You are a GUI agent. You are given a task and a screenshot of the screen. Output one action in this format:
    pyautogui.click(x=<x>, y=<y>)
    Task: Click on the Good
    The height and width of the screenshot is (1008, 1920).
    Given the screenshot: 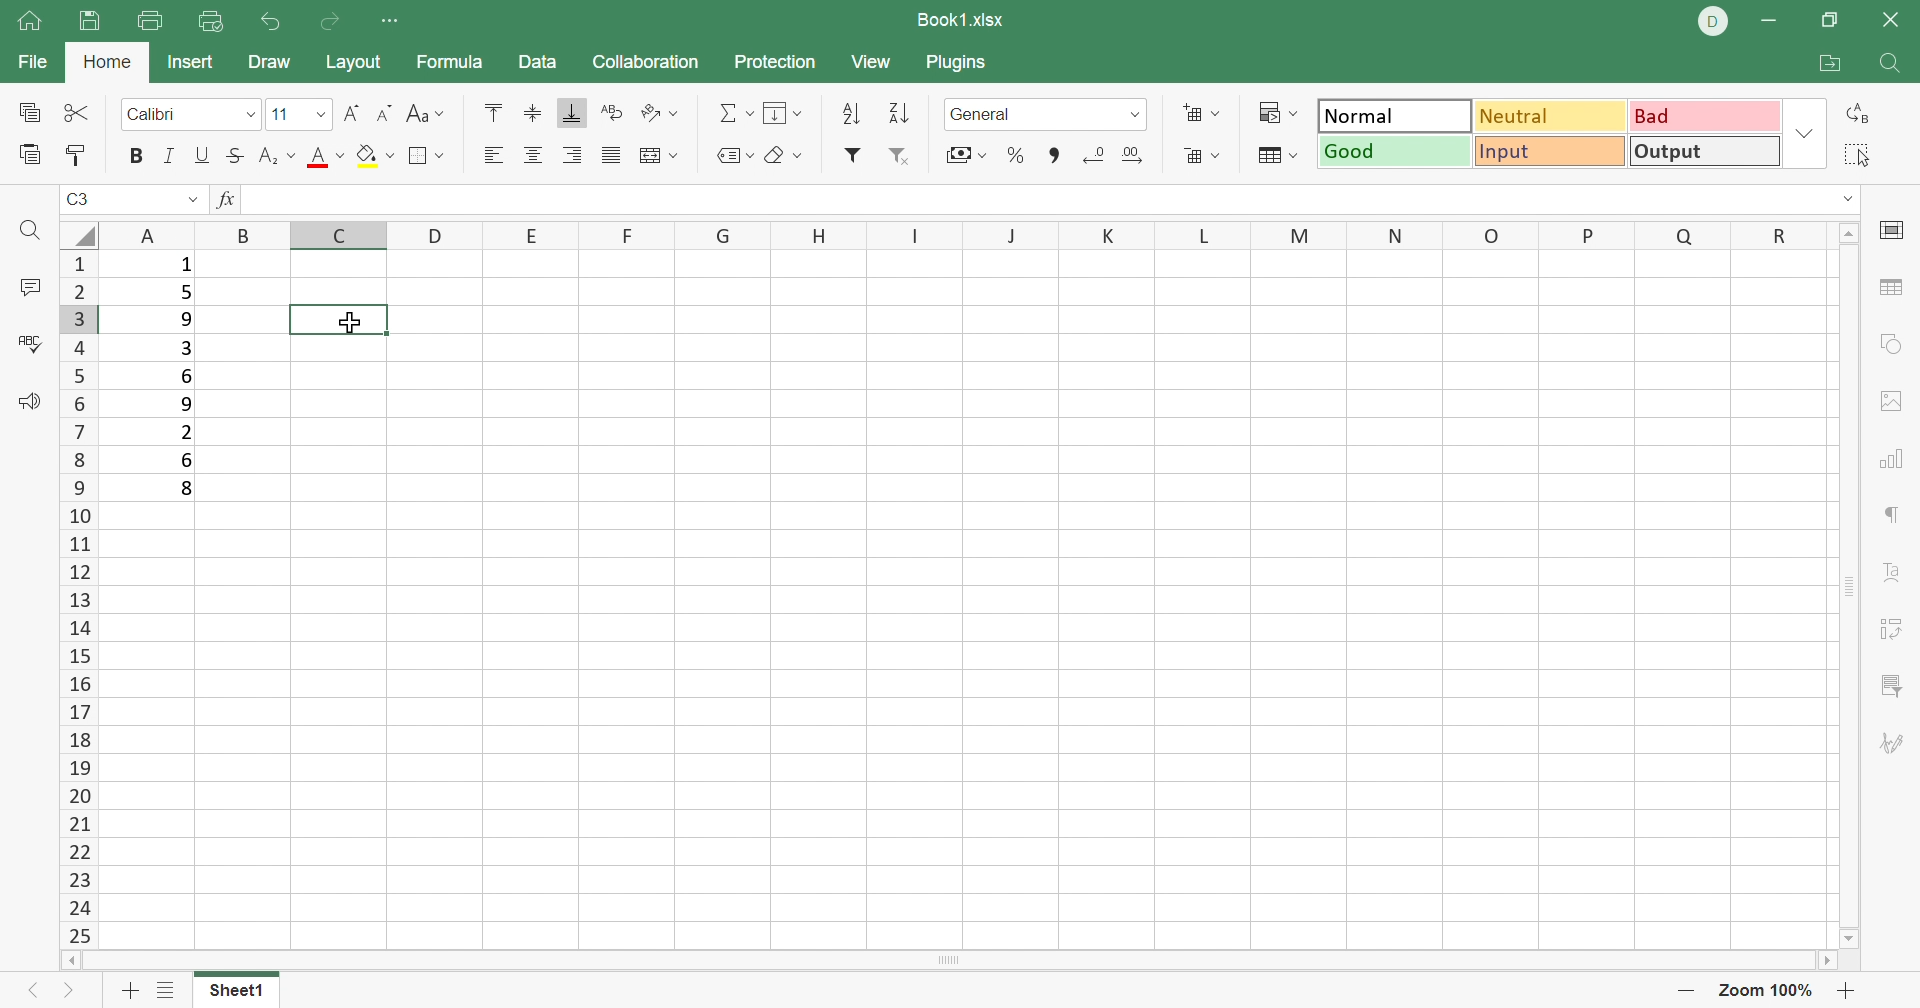 What is the action you would take?
    pyautogui.click(x=1393, y=151)
    